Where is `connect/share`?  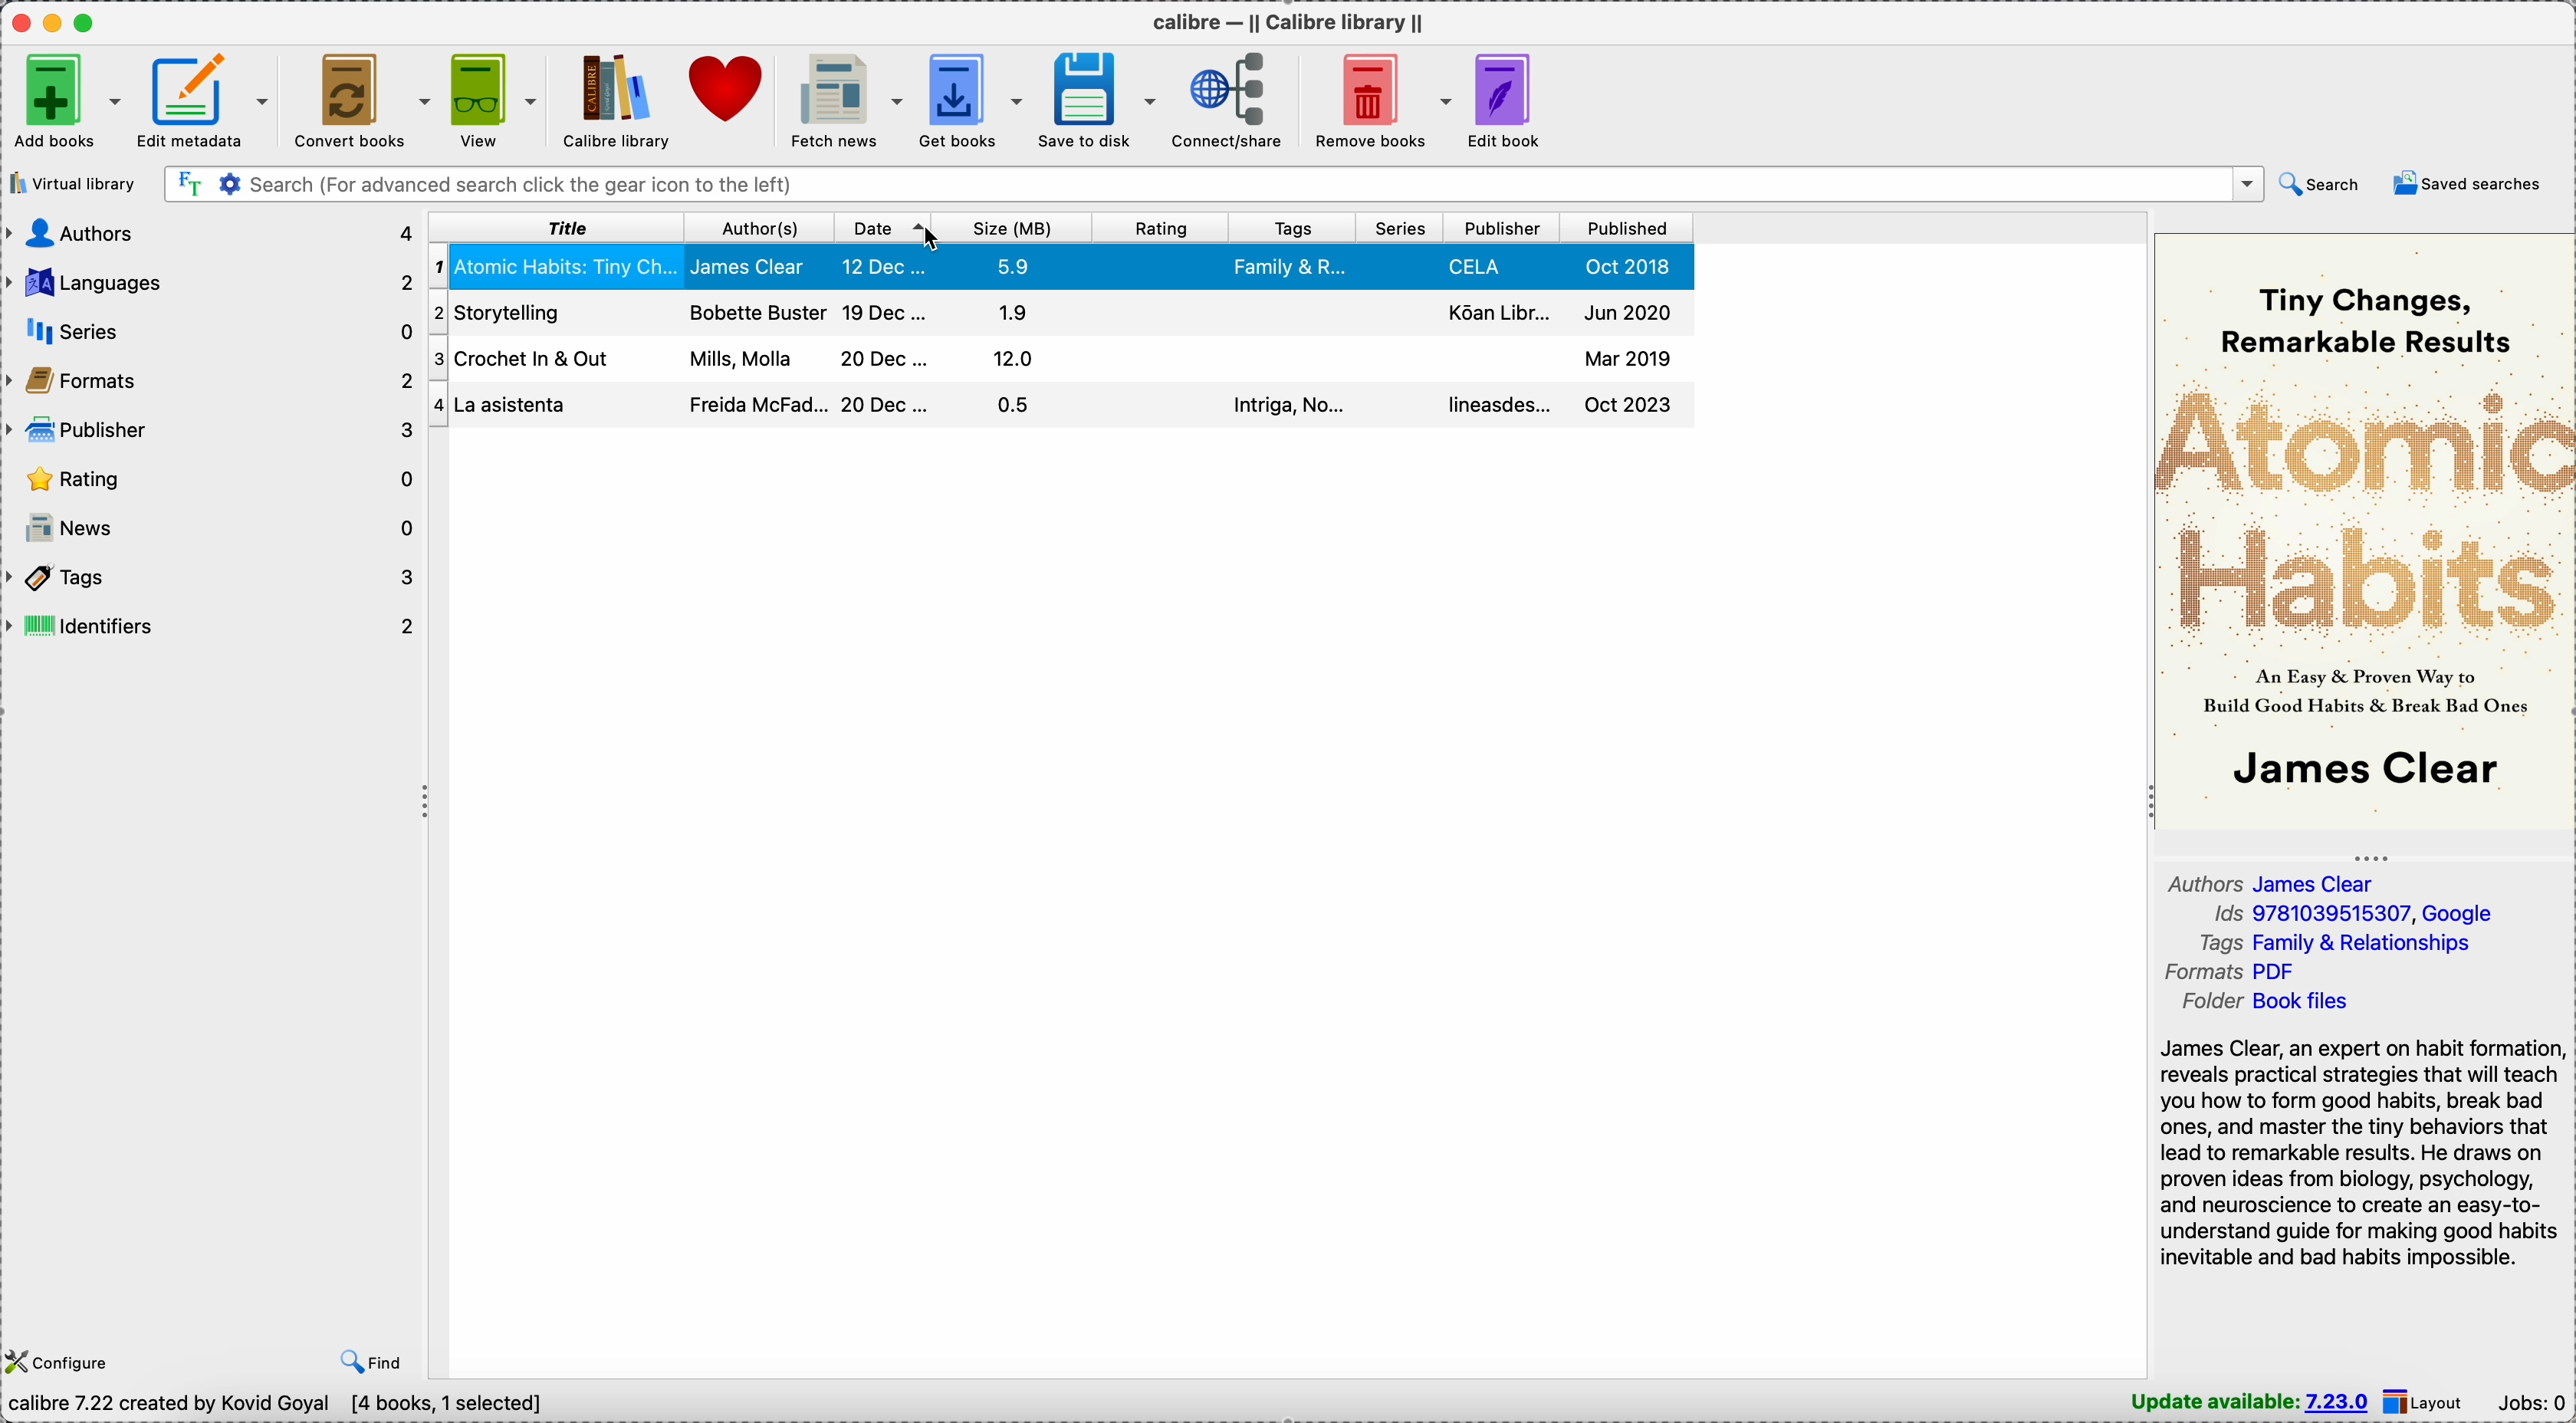
connect/share is located at coordinates (1235, 101).